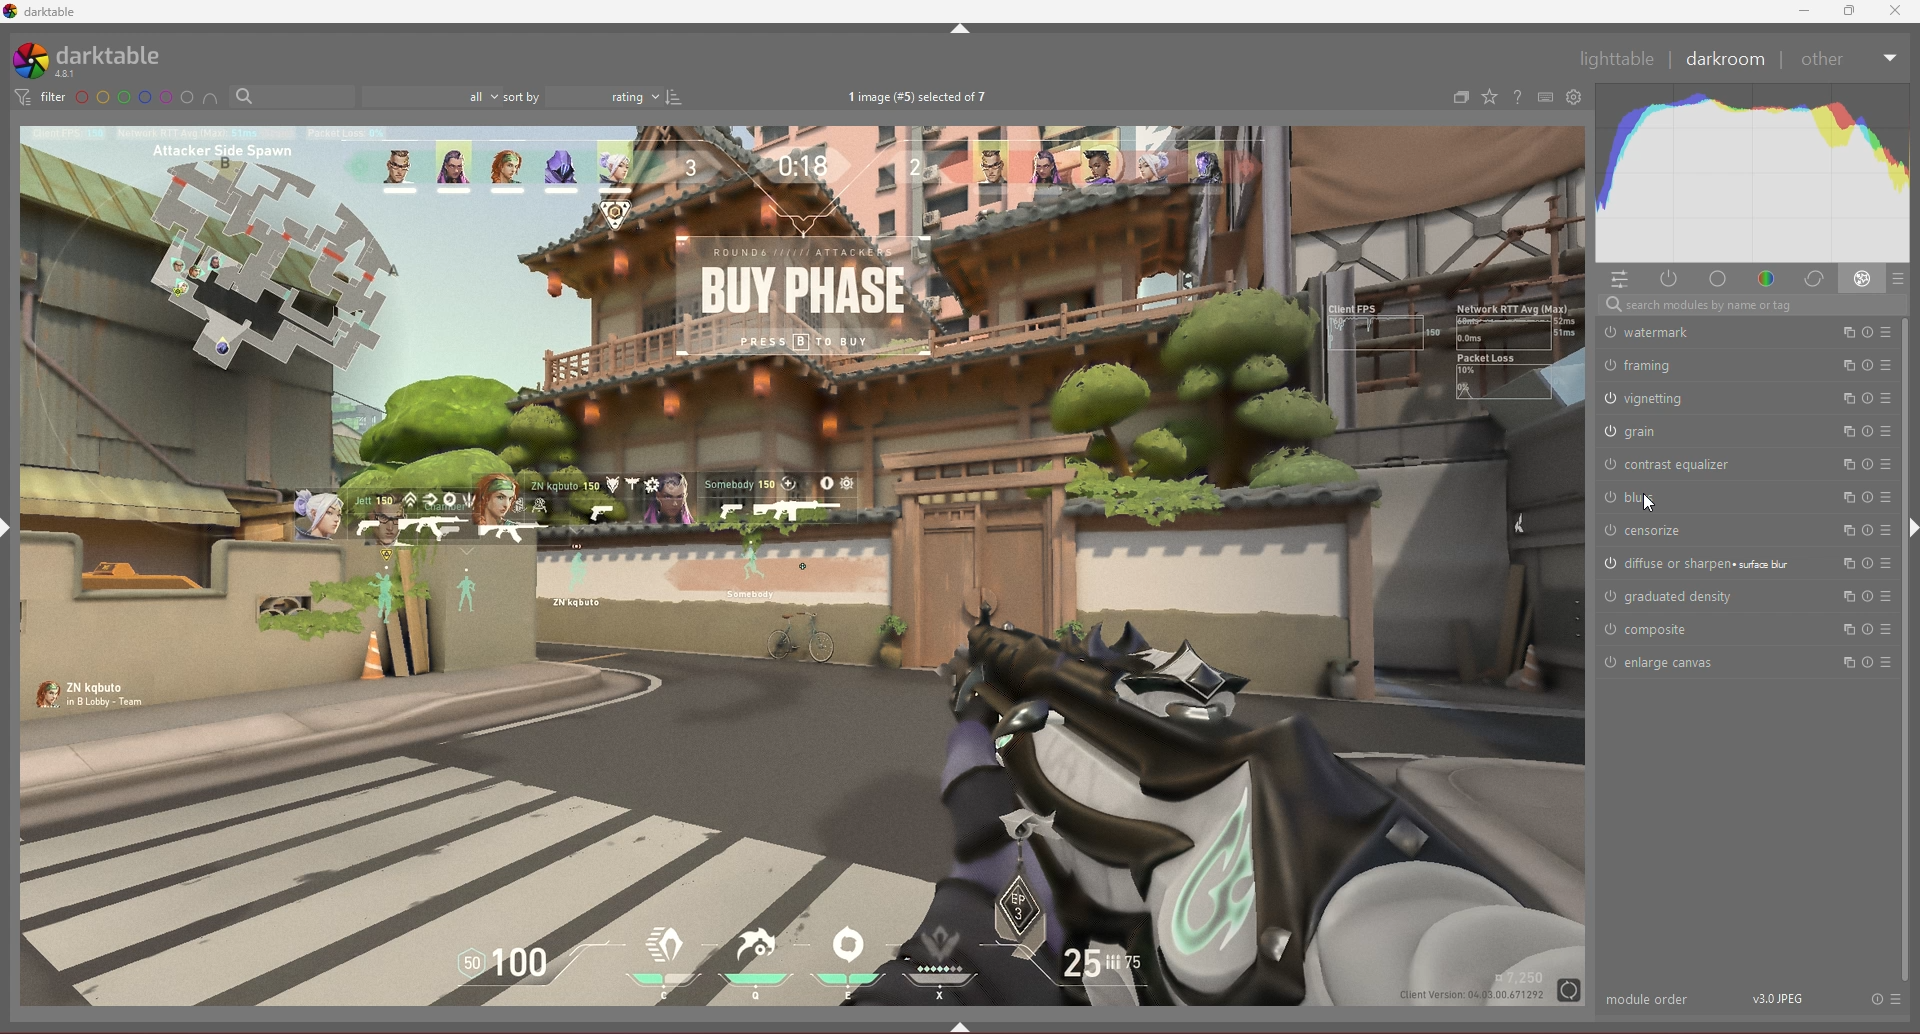 This screenshot has height=1034, width=1920. I want to click on filter by images rating, so click(432, 95).